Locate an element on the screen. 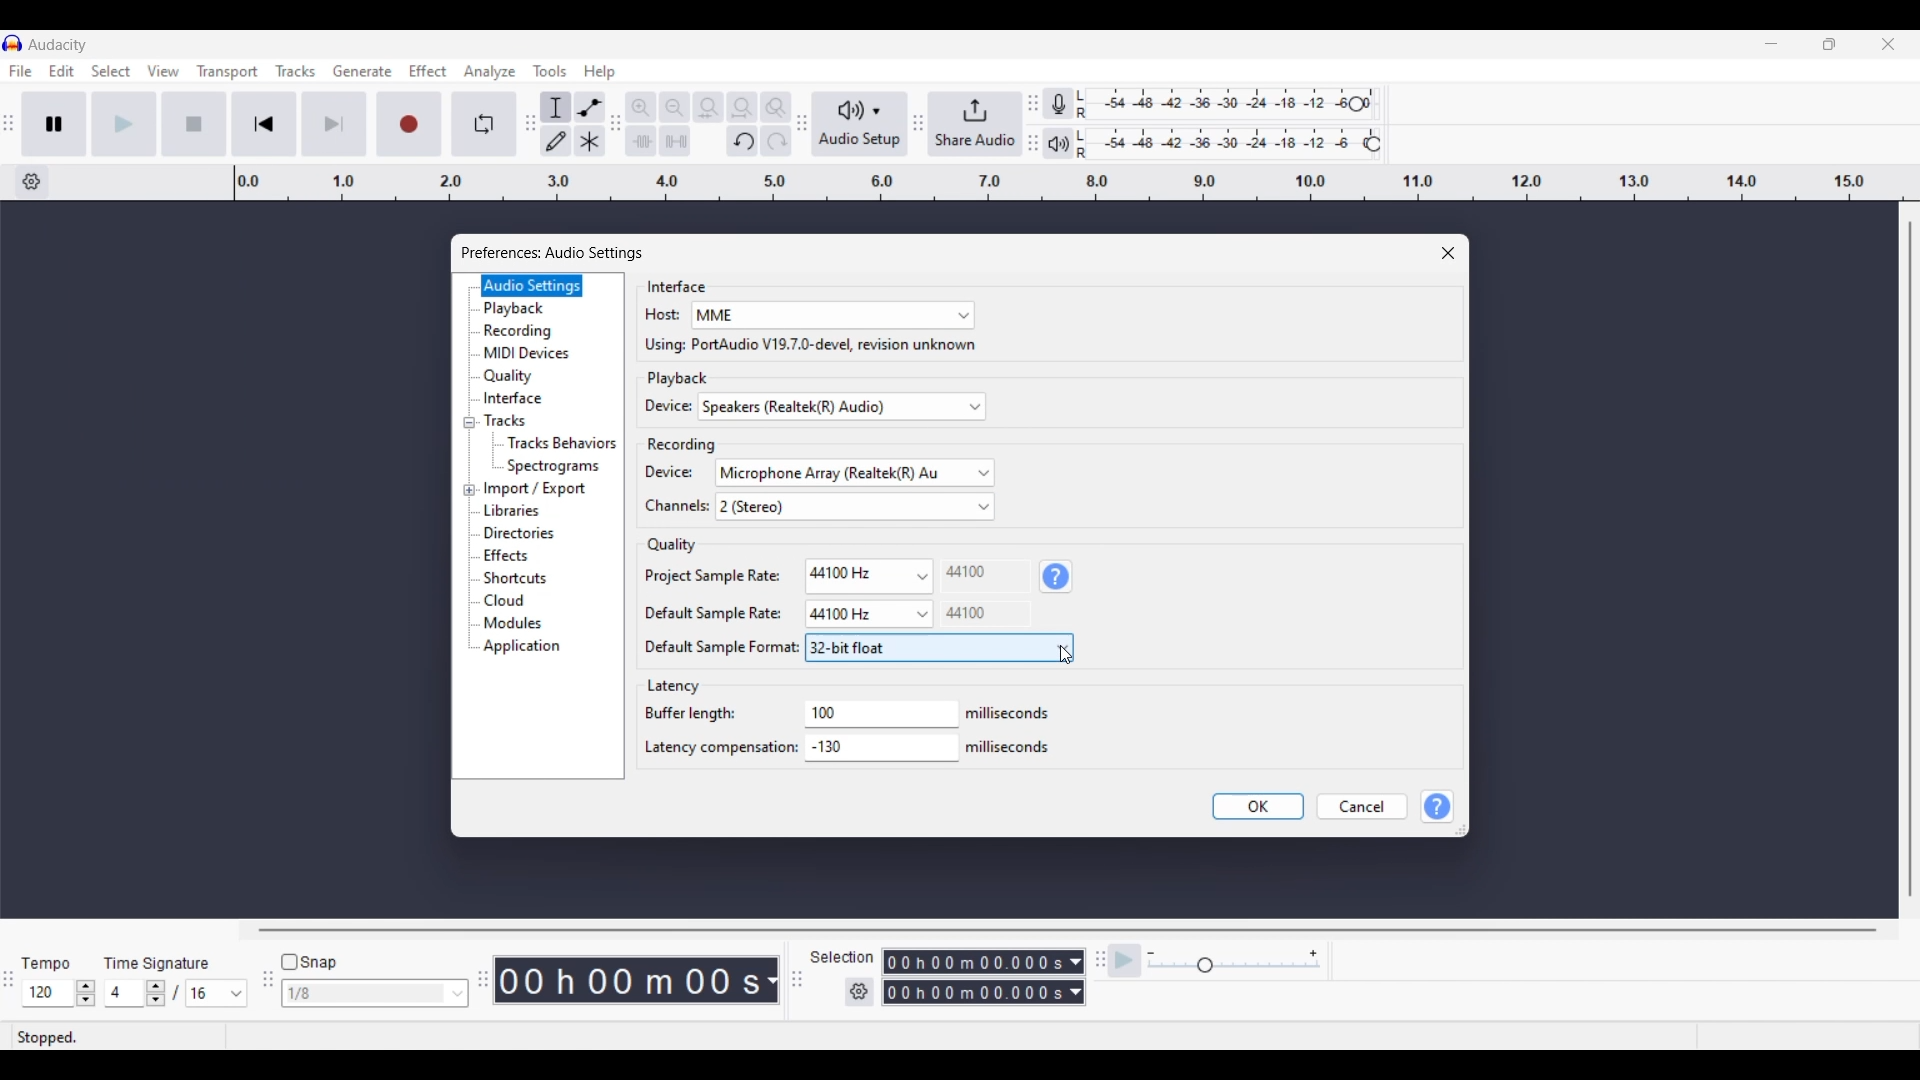  Interface is located at coordinates (533, 397).